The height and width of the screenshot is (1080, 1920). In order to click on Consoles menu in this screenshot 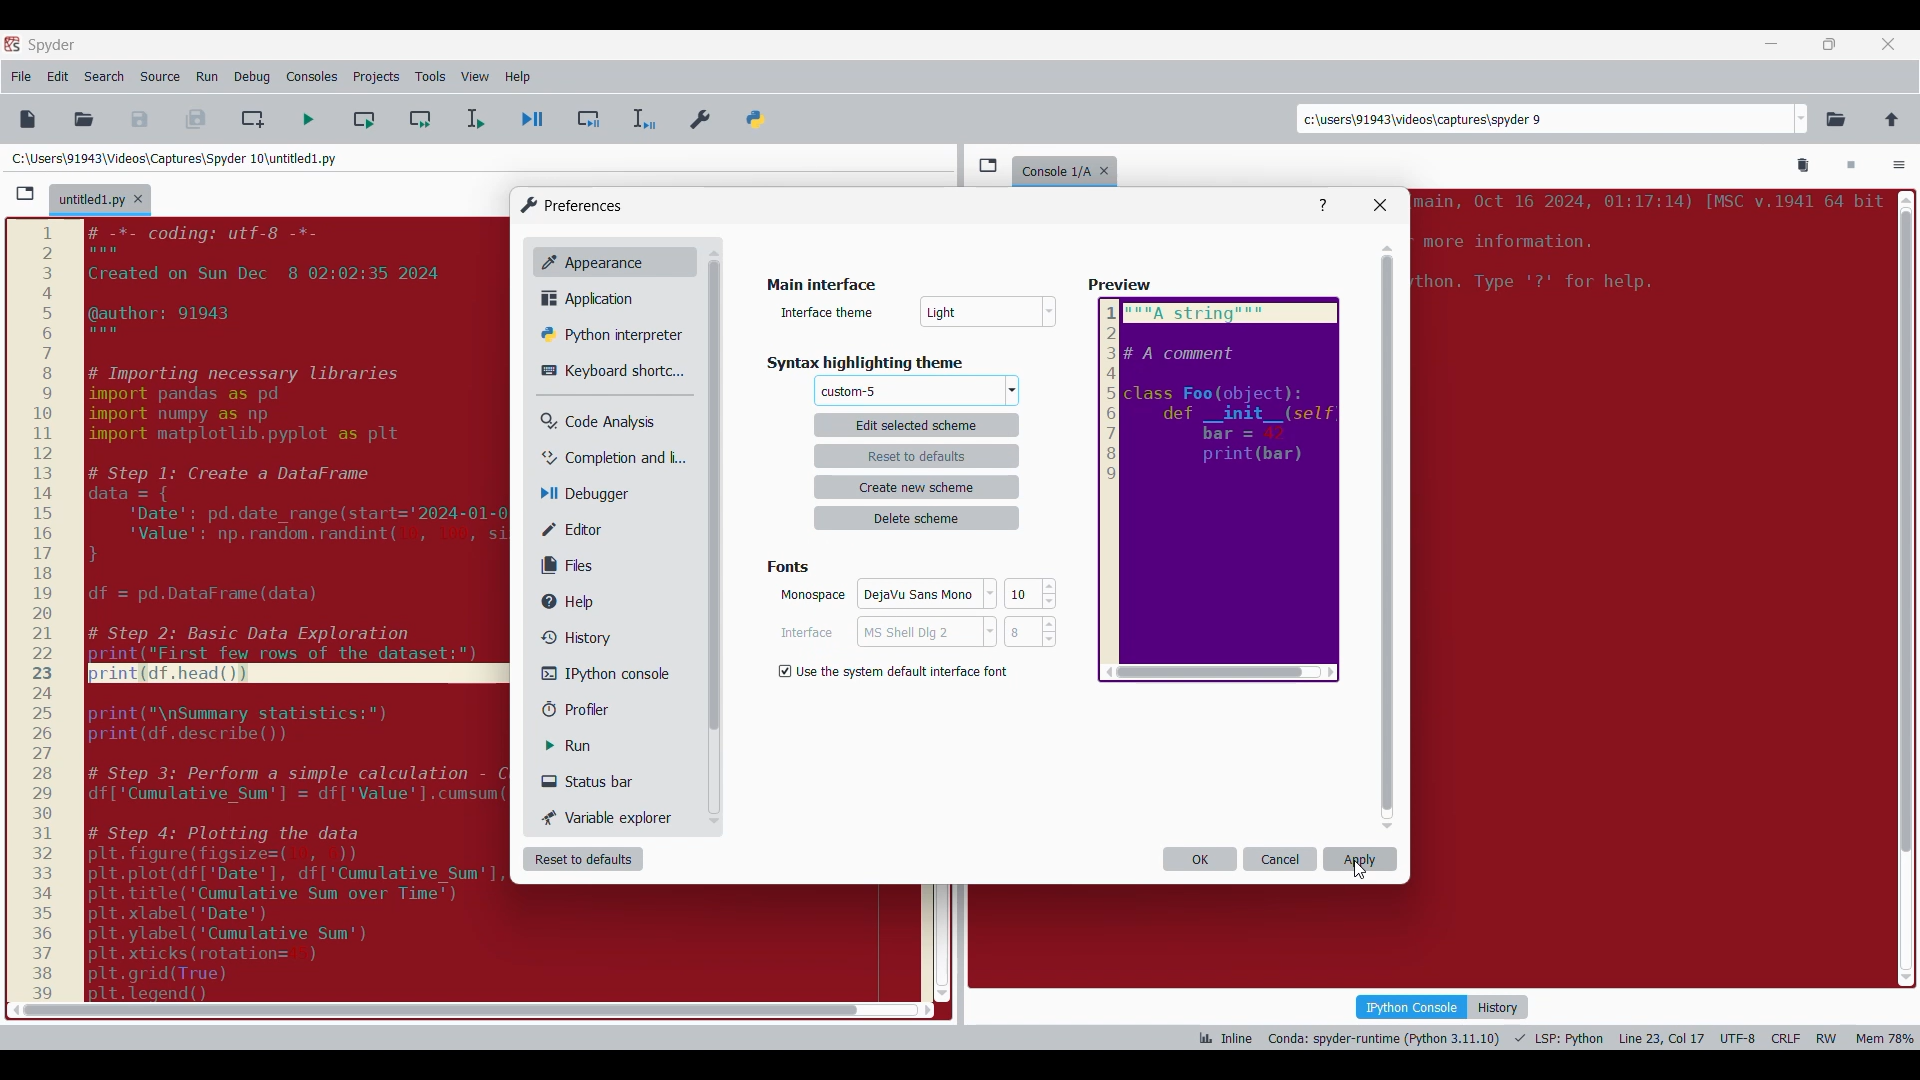, I will do `click(312, 77)`.